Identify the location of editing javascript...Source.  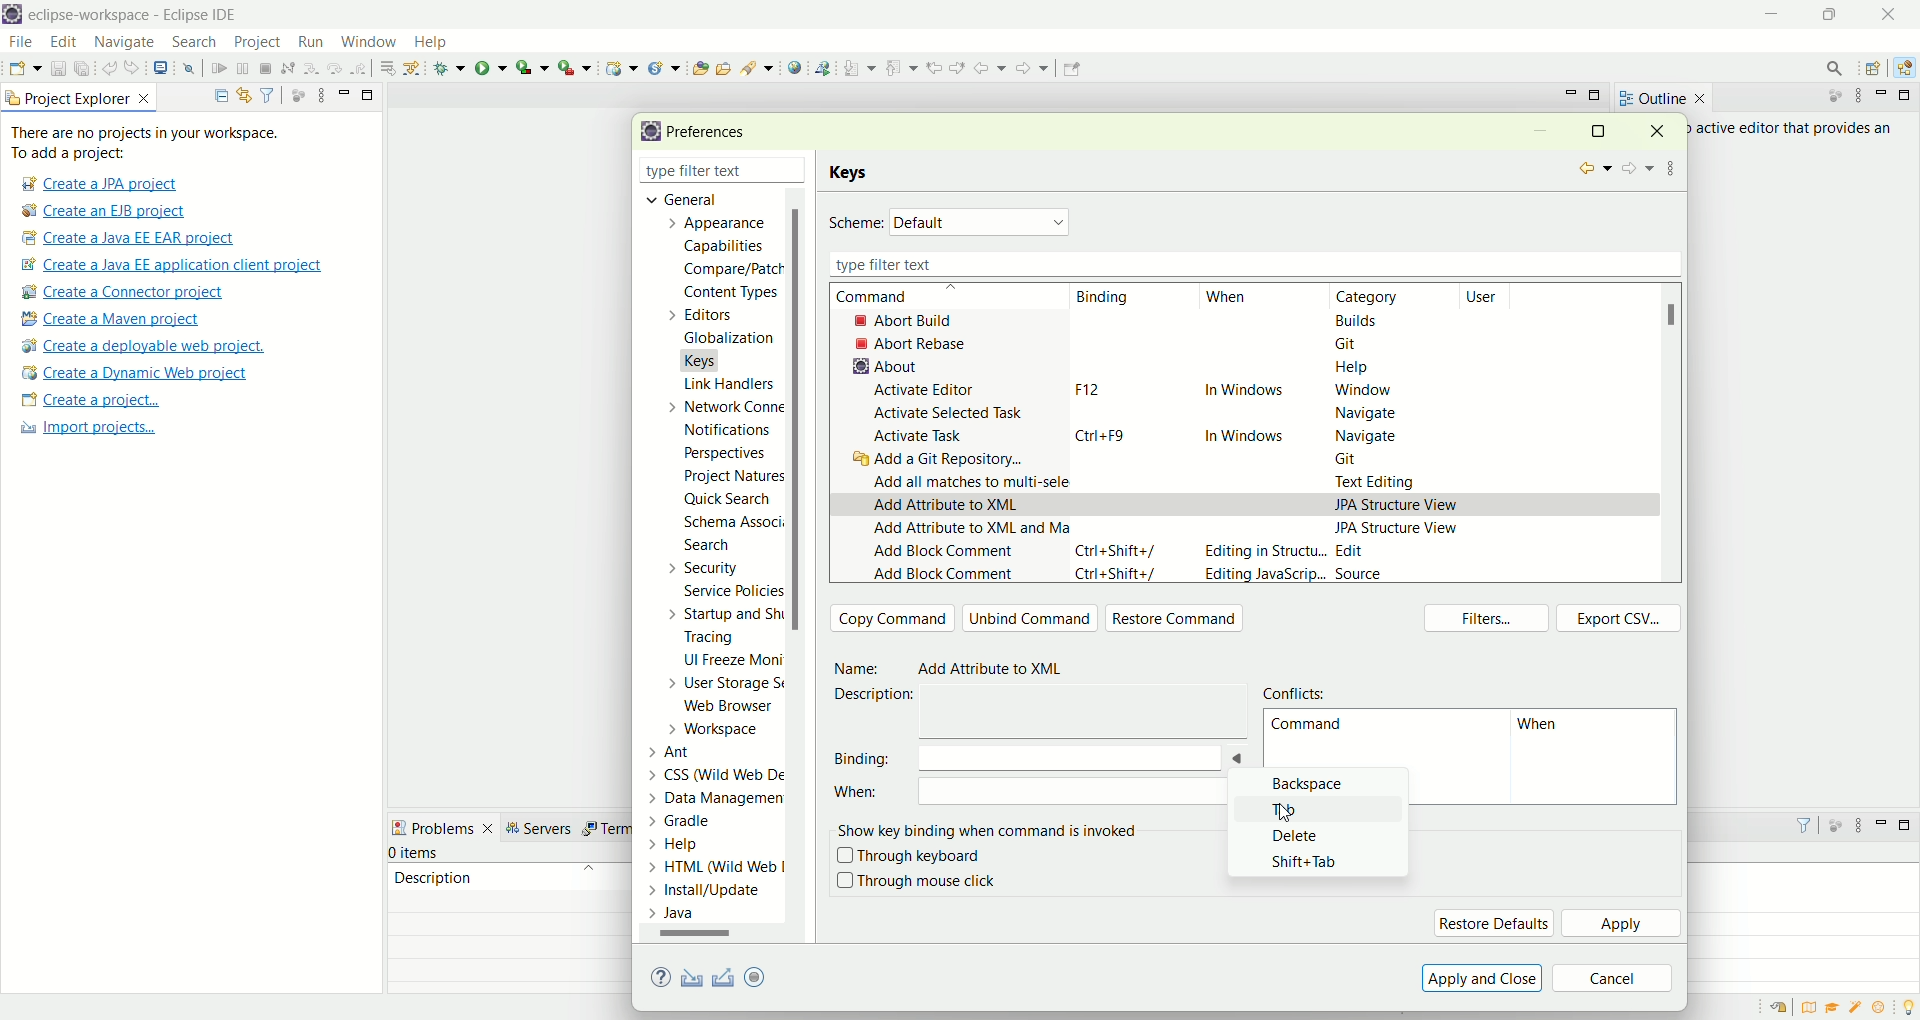
(1292, 575).